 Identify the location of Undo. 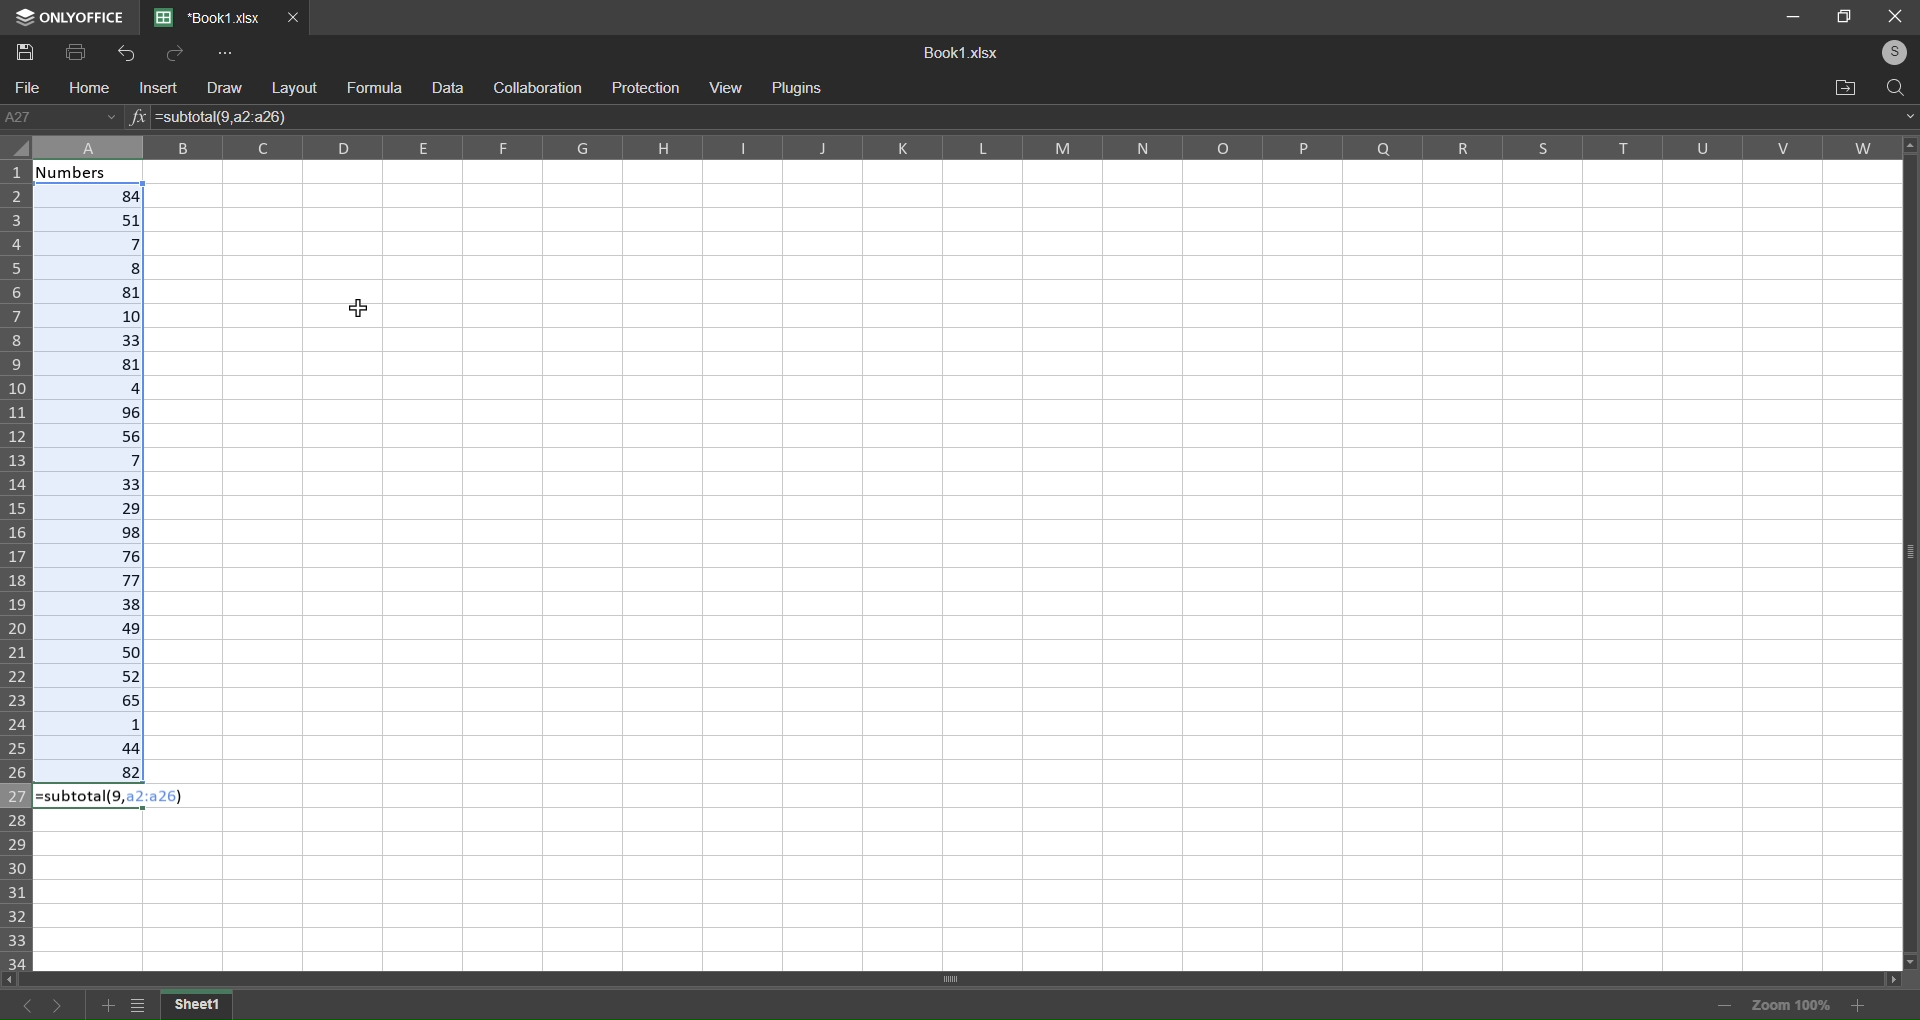
(124, 55).